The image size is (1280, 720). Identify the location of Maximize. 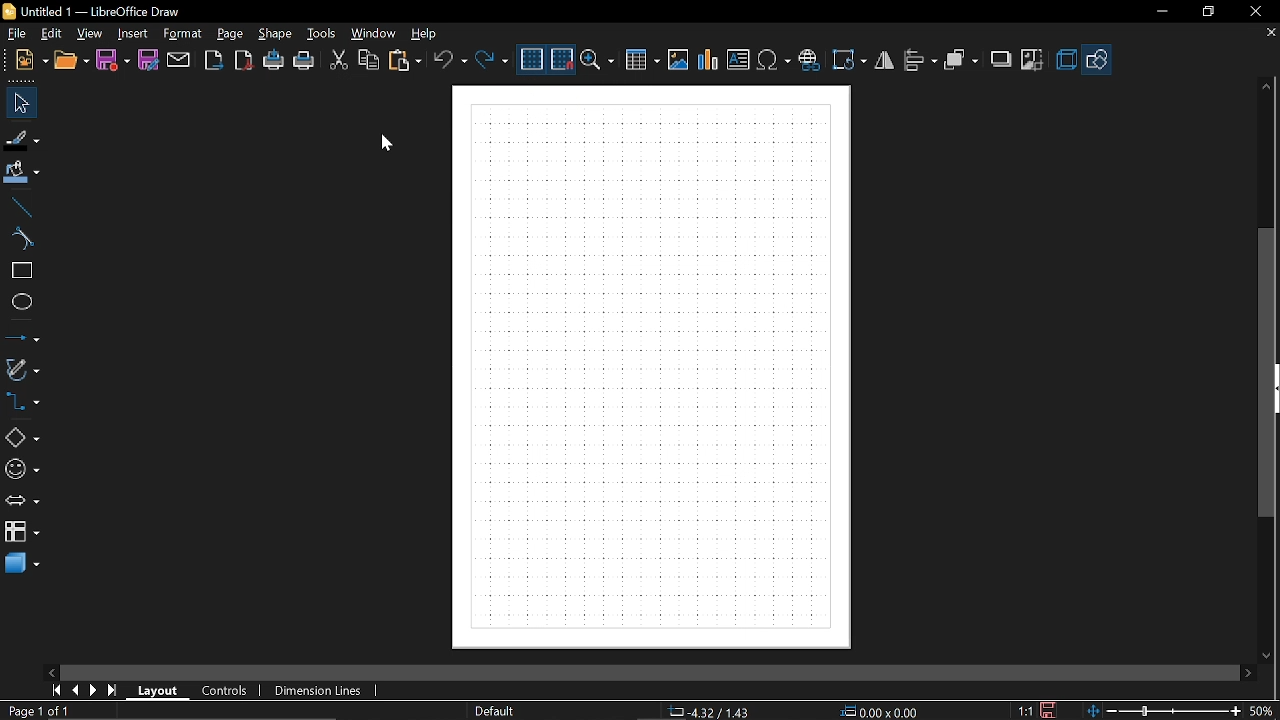
(1211, 11).